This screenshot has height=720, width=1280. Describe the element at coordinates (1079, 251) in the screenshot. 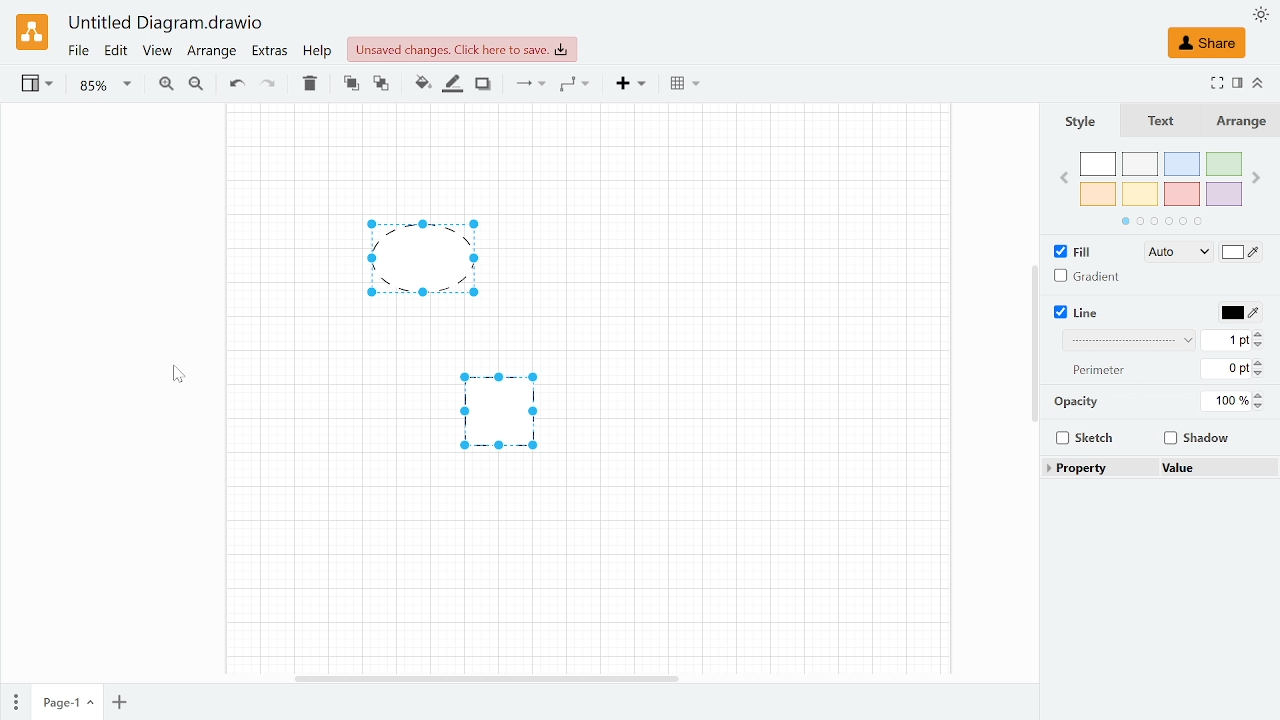

I see `` at that location.